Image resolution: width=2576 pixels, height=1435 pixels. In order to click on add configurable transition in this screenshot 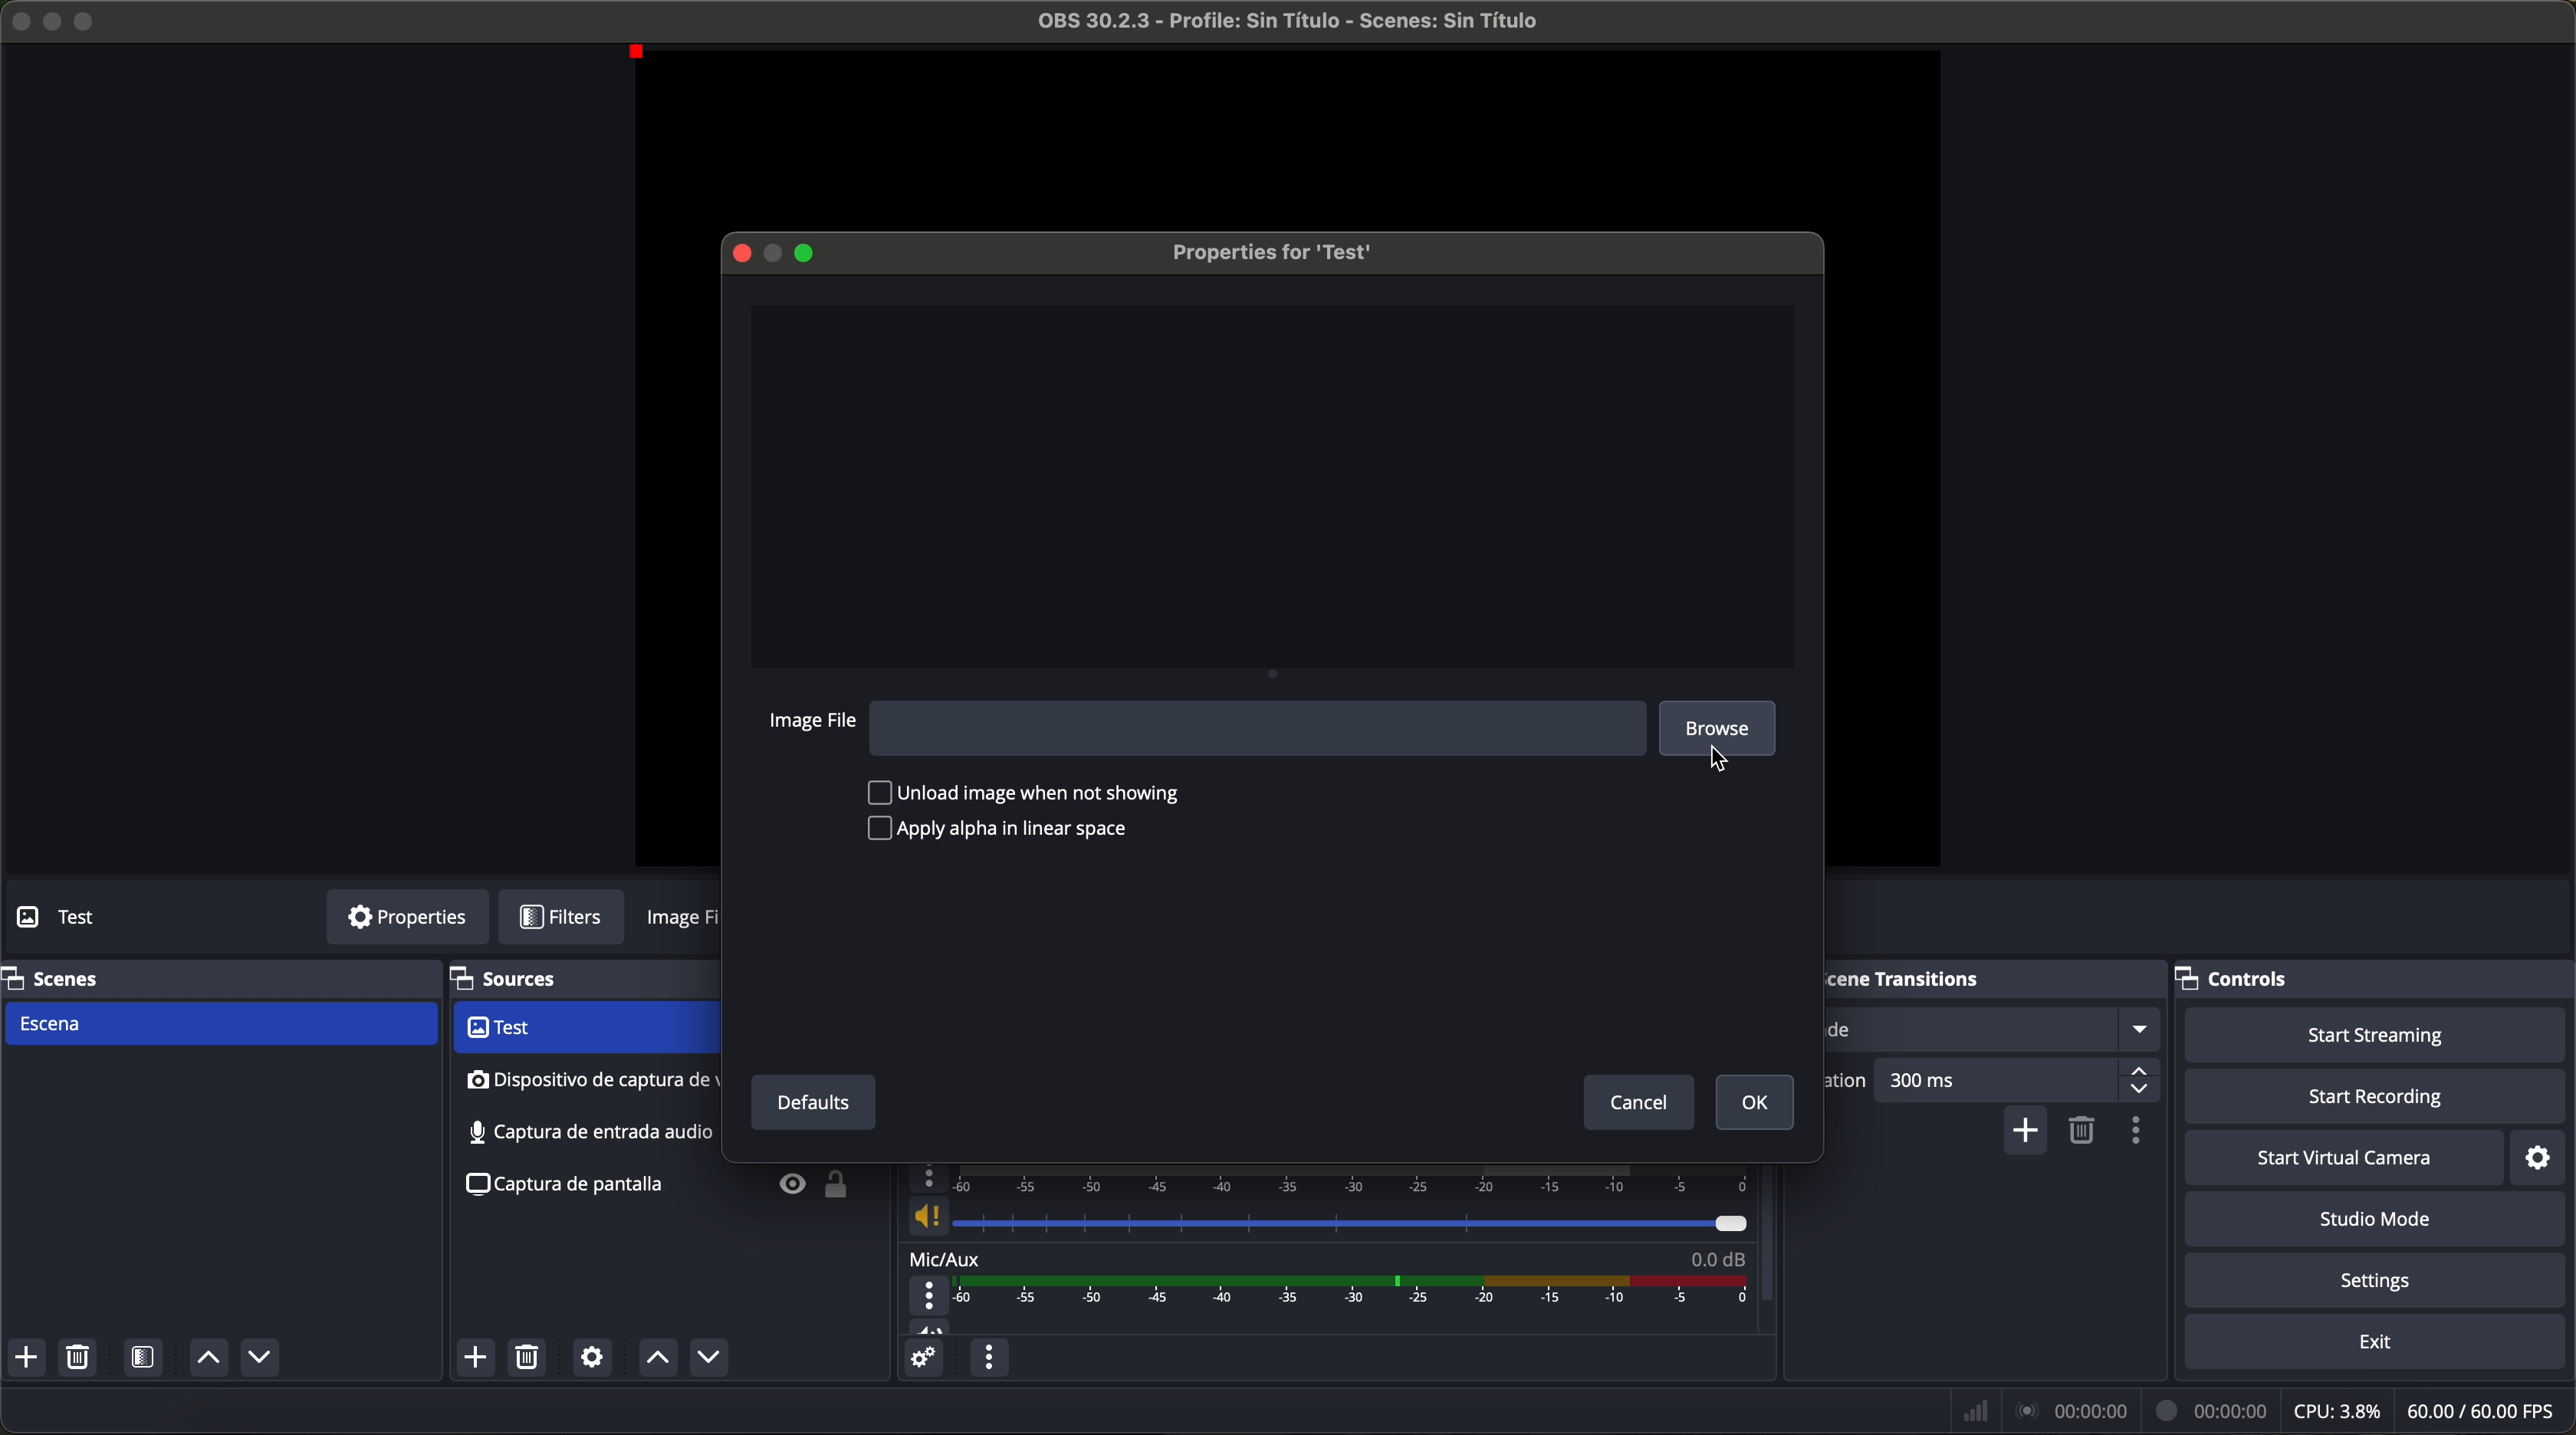, I will do `click(2027, 1132)`.